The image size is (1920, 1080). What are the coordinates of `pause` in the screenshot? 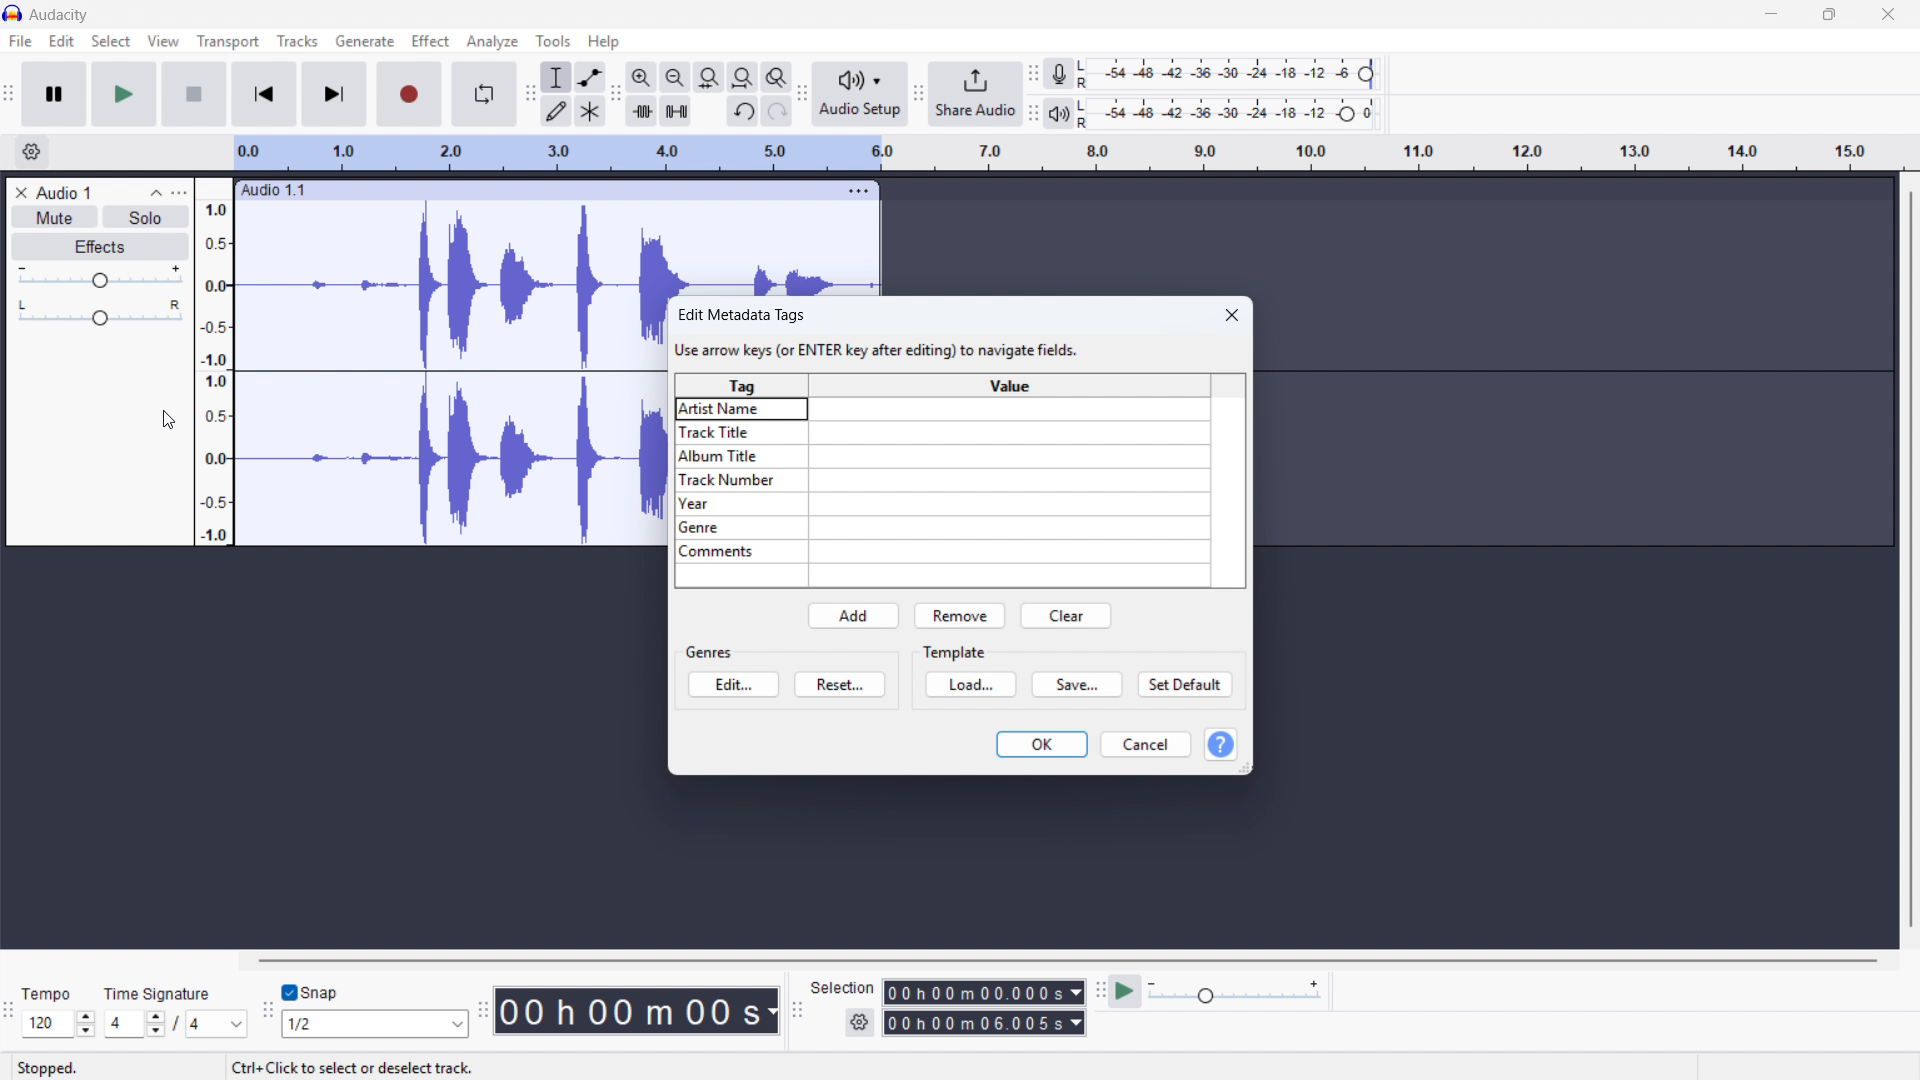 It's located at (53, 94).